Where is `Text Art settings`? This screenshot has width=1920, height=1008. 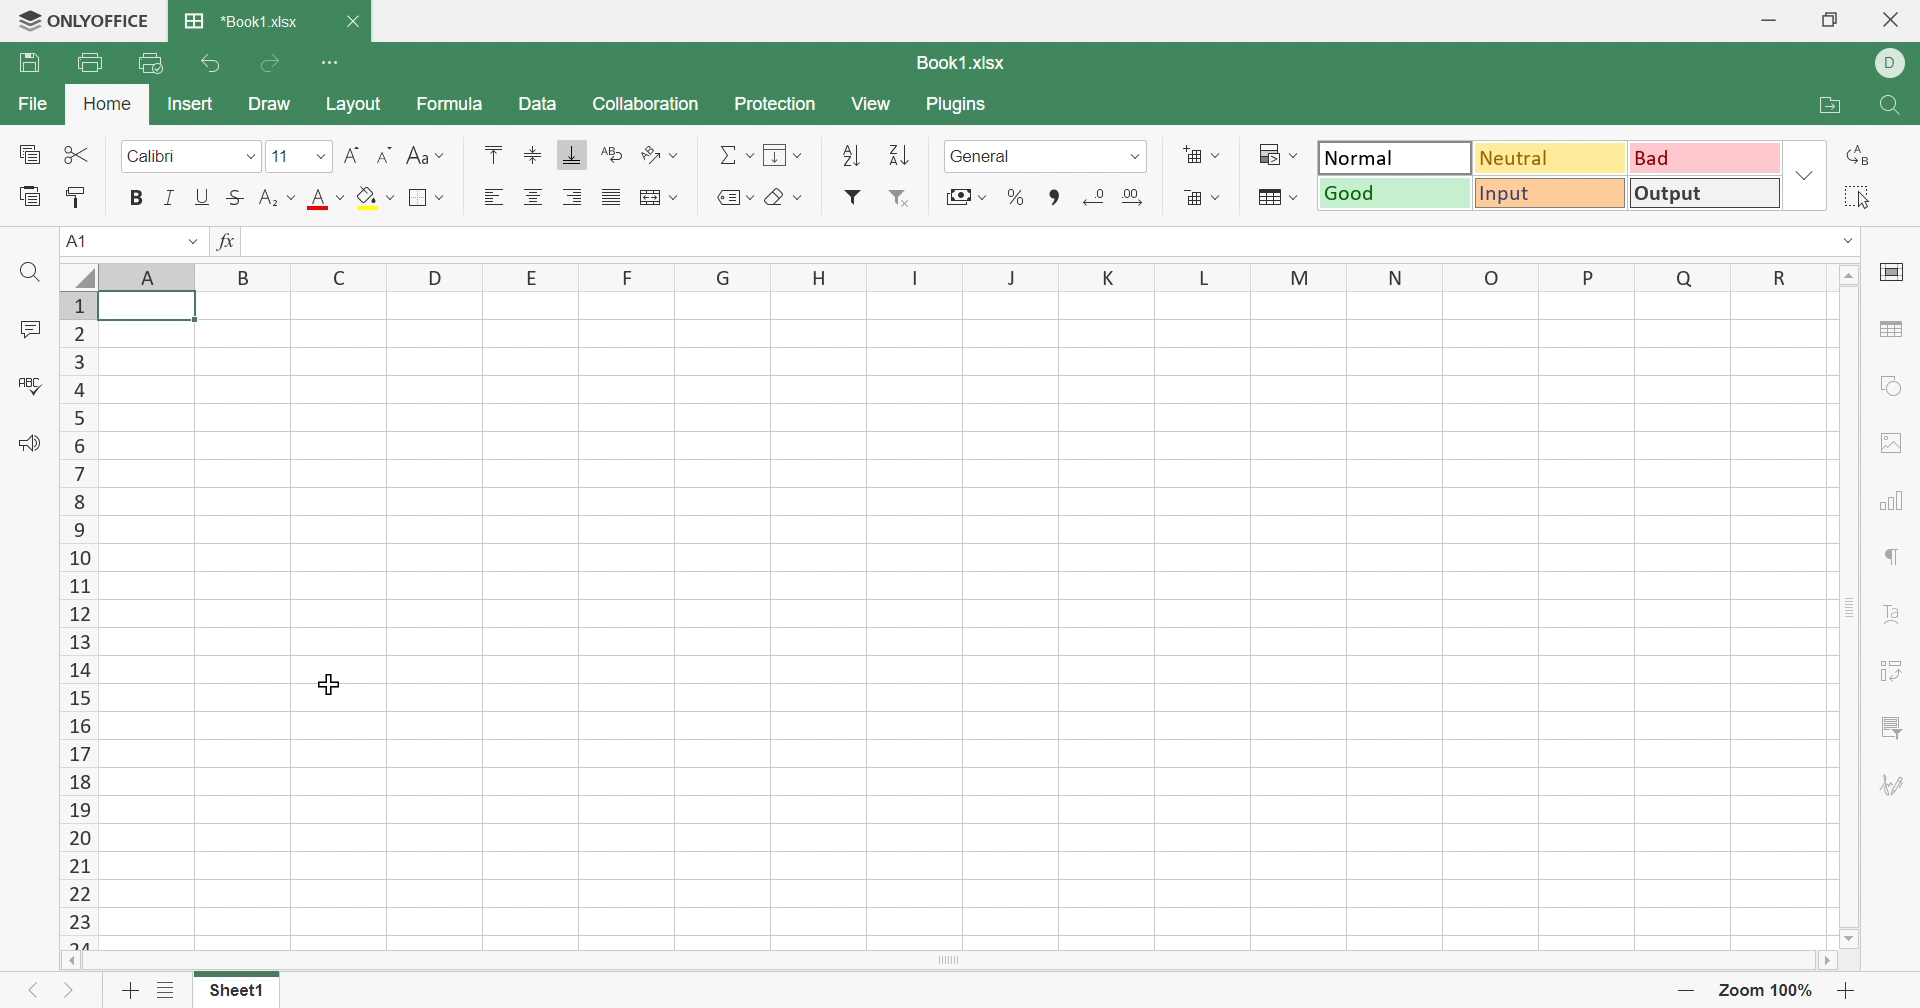
Text Art settings is located at coordinates (1893, 608).